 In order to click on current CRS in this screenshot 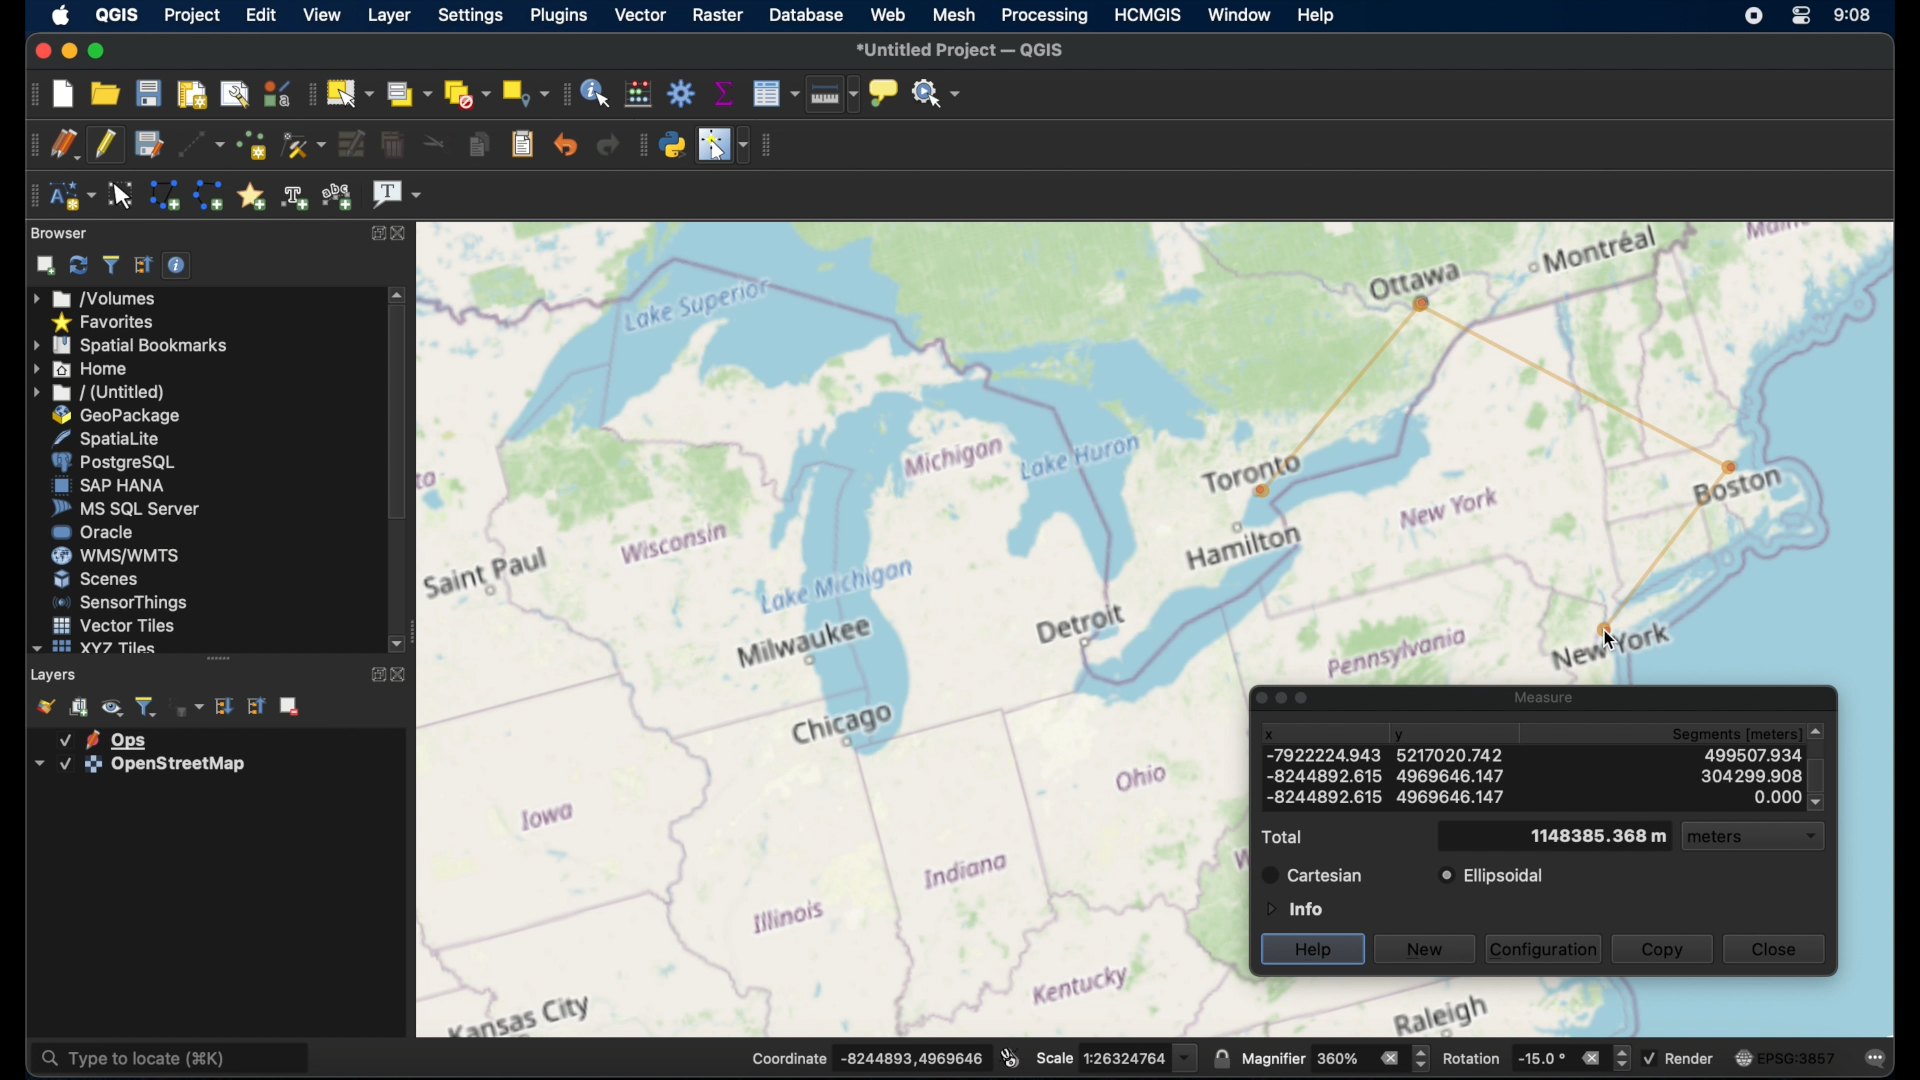, I will do `click(1785, 1055)`.